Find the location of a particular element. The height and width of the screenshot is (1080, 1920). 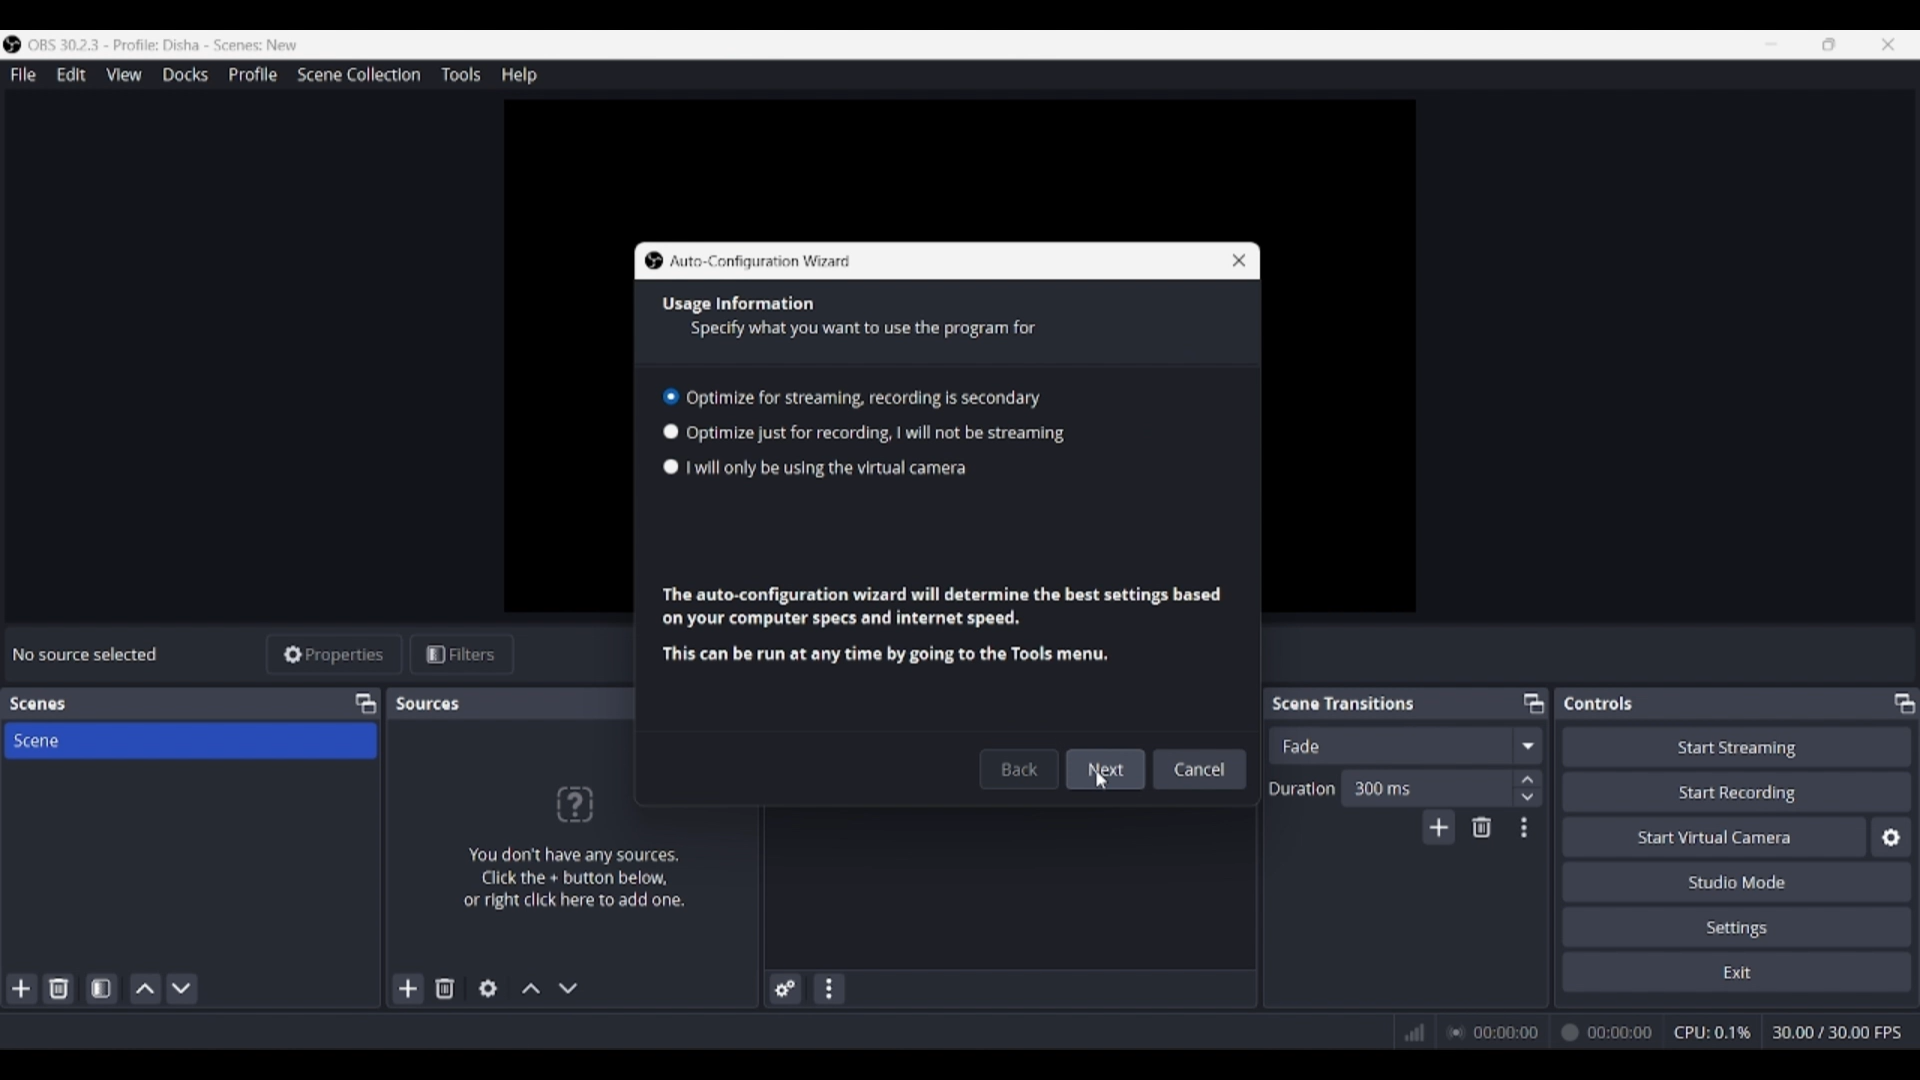

Transition properties is located at coordinates (1524, 828).